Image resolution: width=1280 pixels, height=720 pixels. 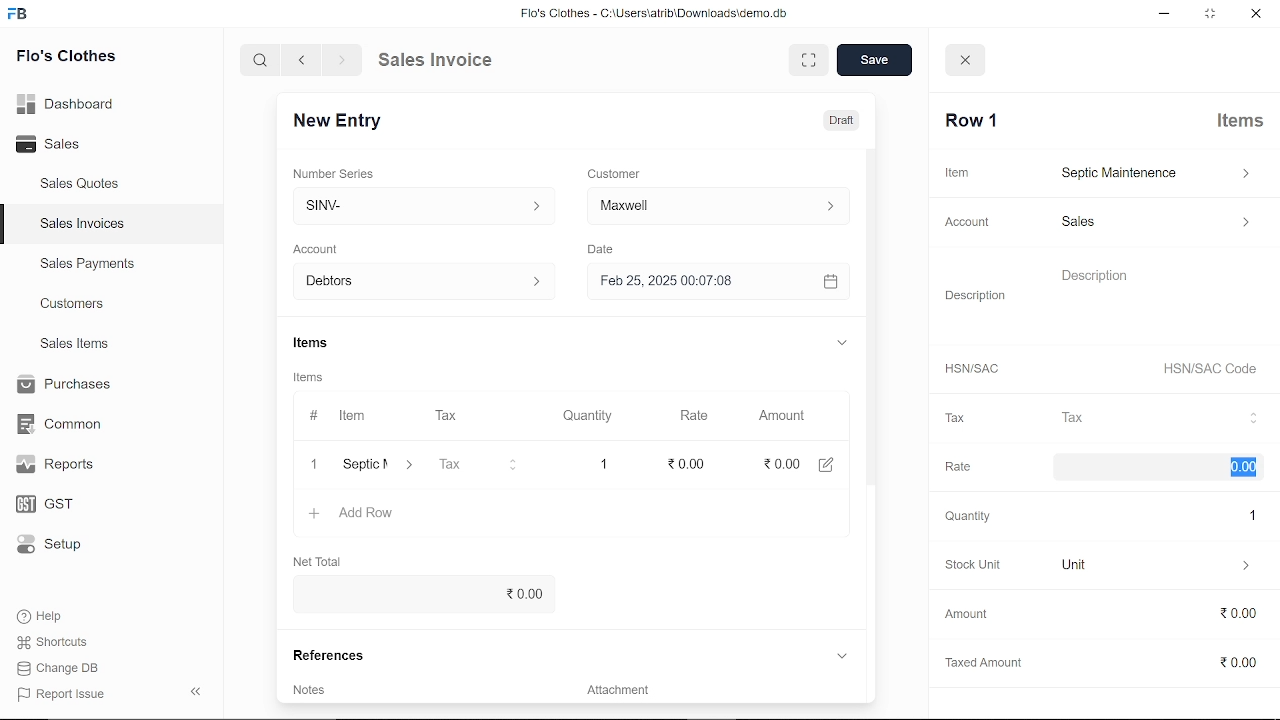 What do you see at coordinates (1161, 418) in the screenshot?
I see `Tax` at bounding box center [1161, 418].